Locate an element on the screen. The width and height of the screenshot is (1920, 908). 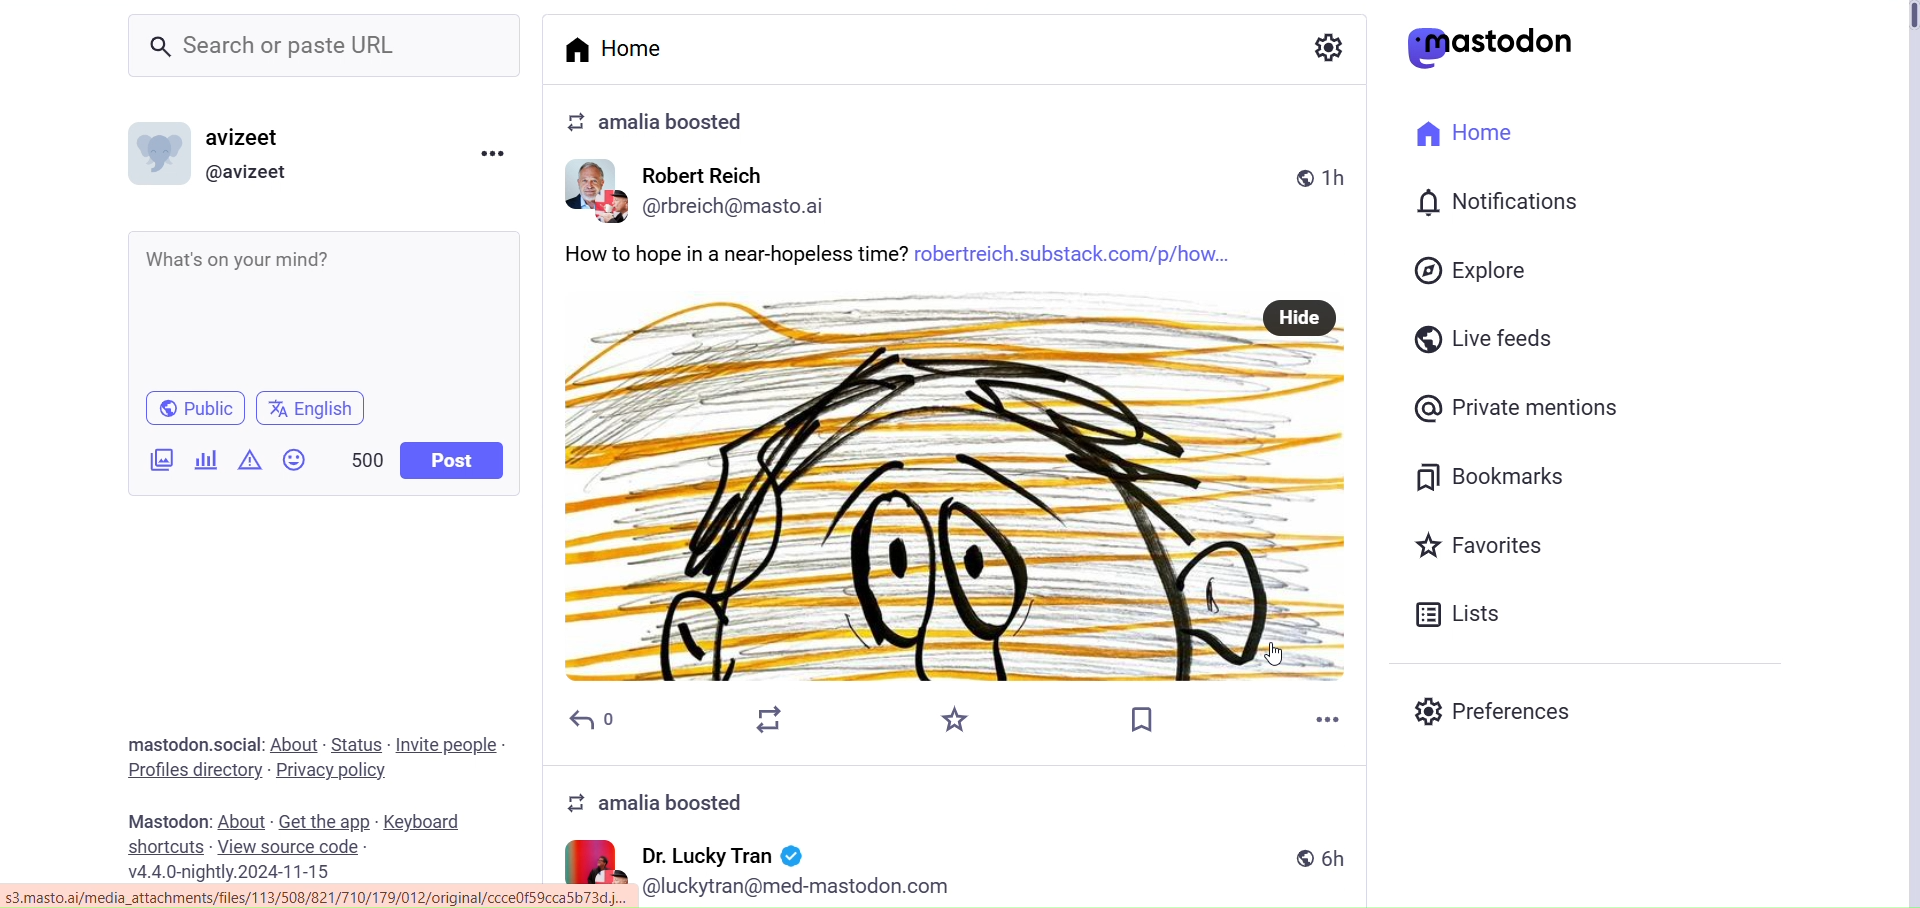
Time Posted is located at coordinates (1330, 860).